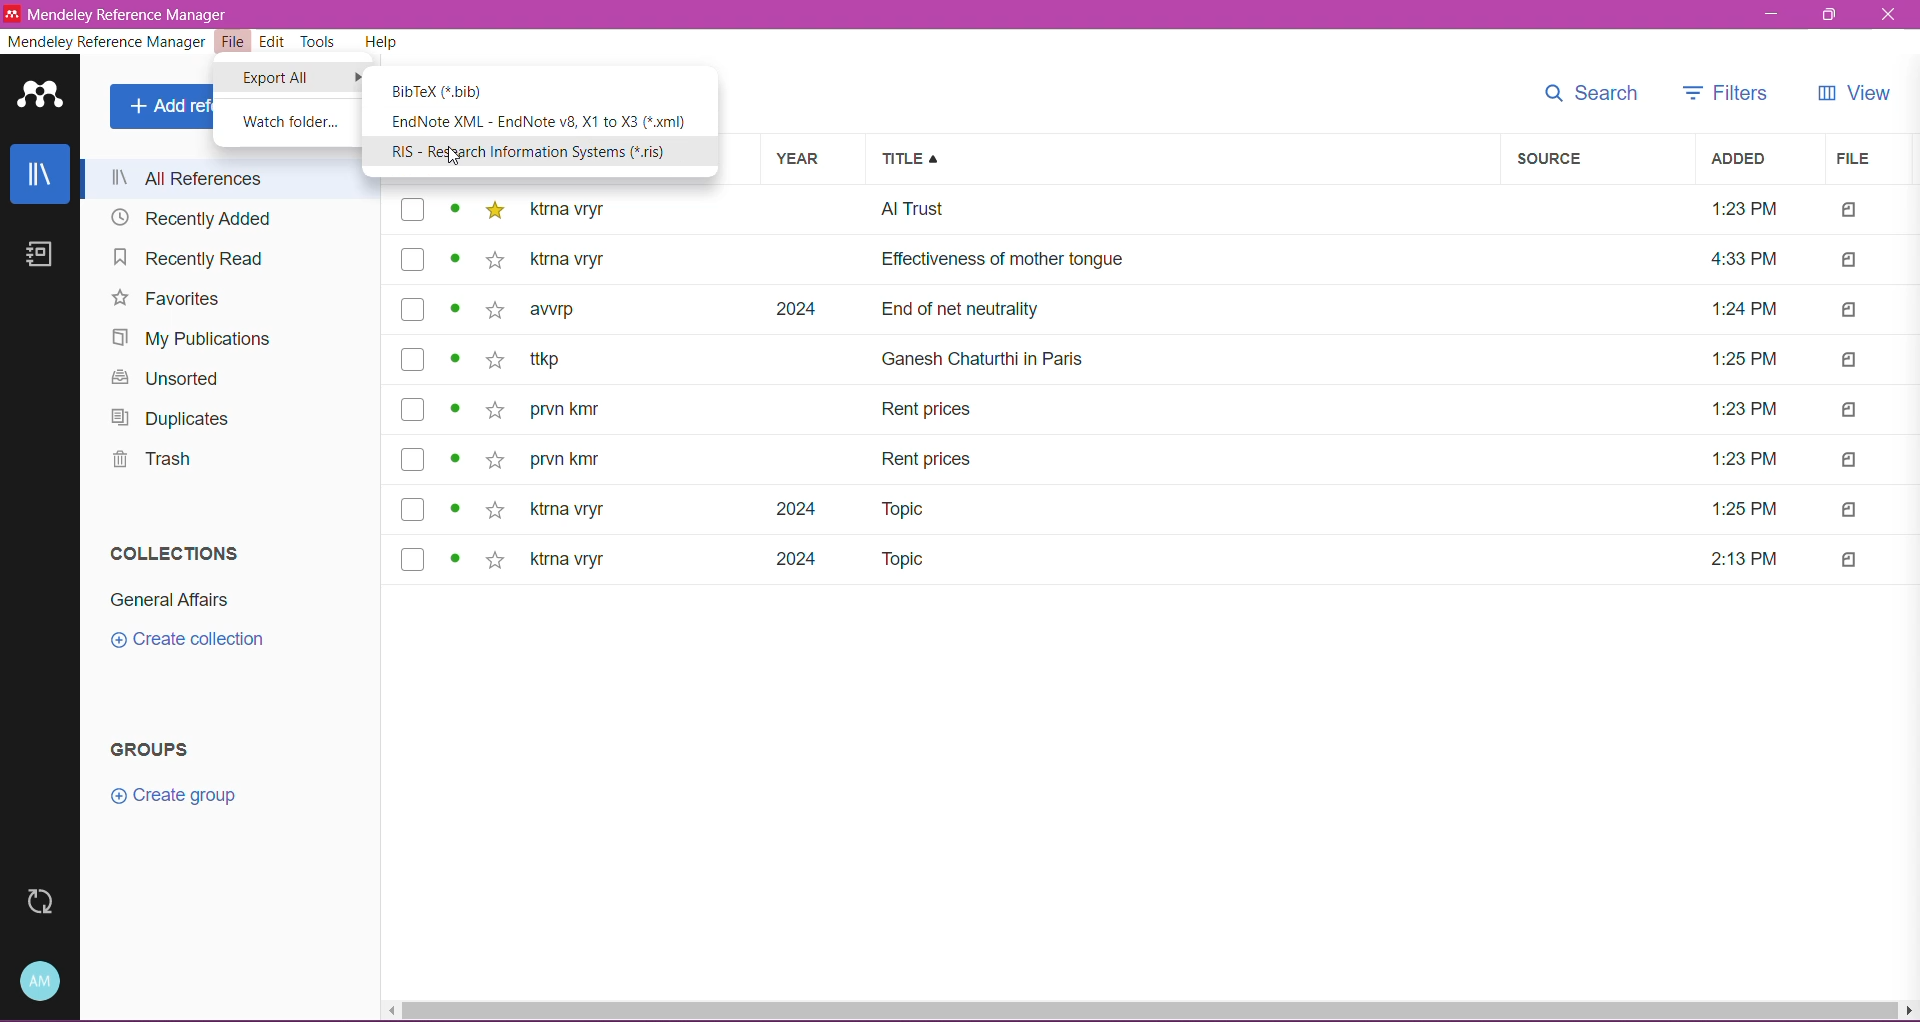 The width and height of the screenshot is (1920, 1022). Describe the element at coordinates (816, 160) in the screenshot. I see `Year` at that location.